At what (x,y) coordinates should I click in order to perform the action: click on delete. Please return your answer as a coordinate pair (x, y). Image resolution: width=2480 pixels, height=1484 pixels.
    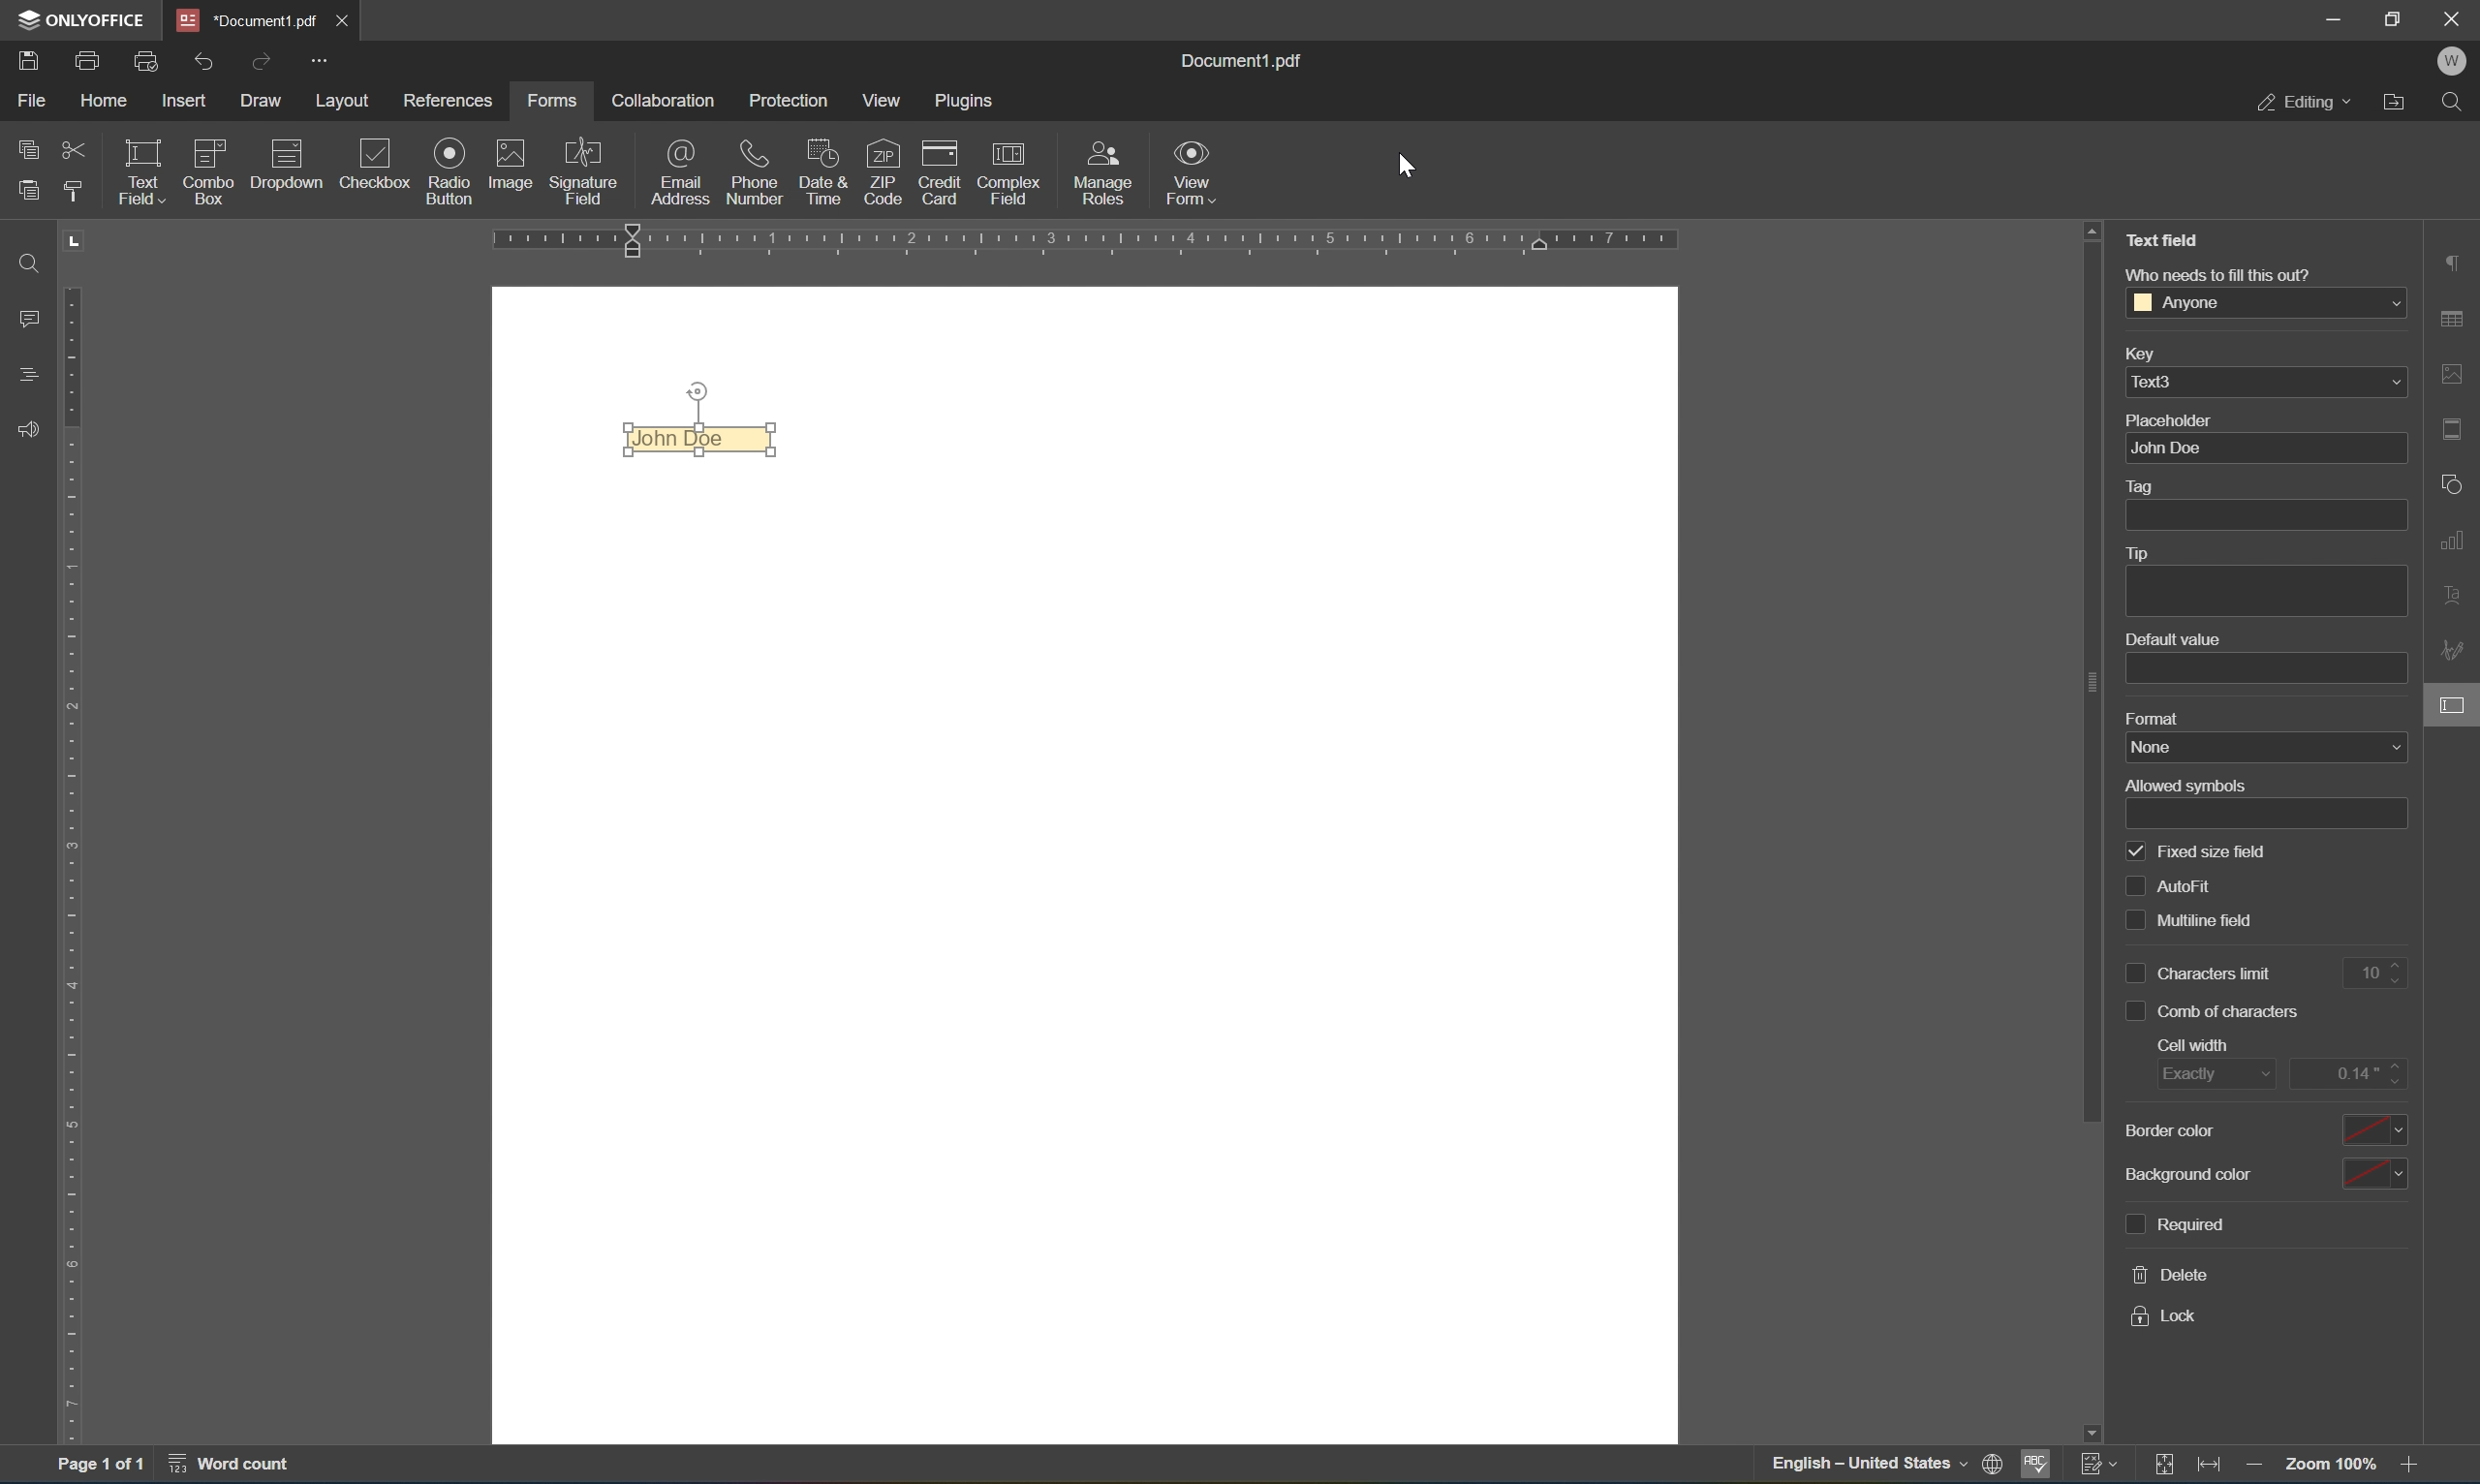
    Looking at the image, I should click on (2170, 1274).